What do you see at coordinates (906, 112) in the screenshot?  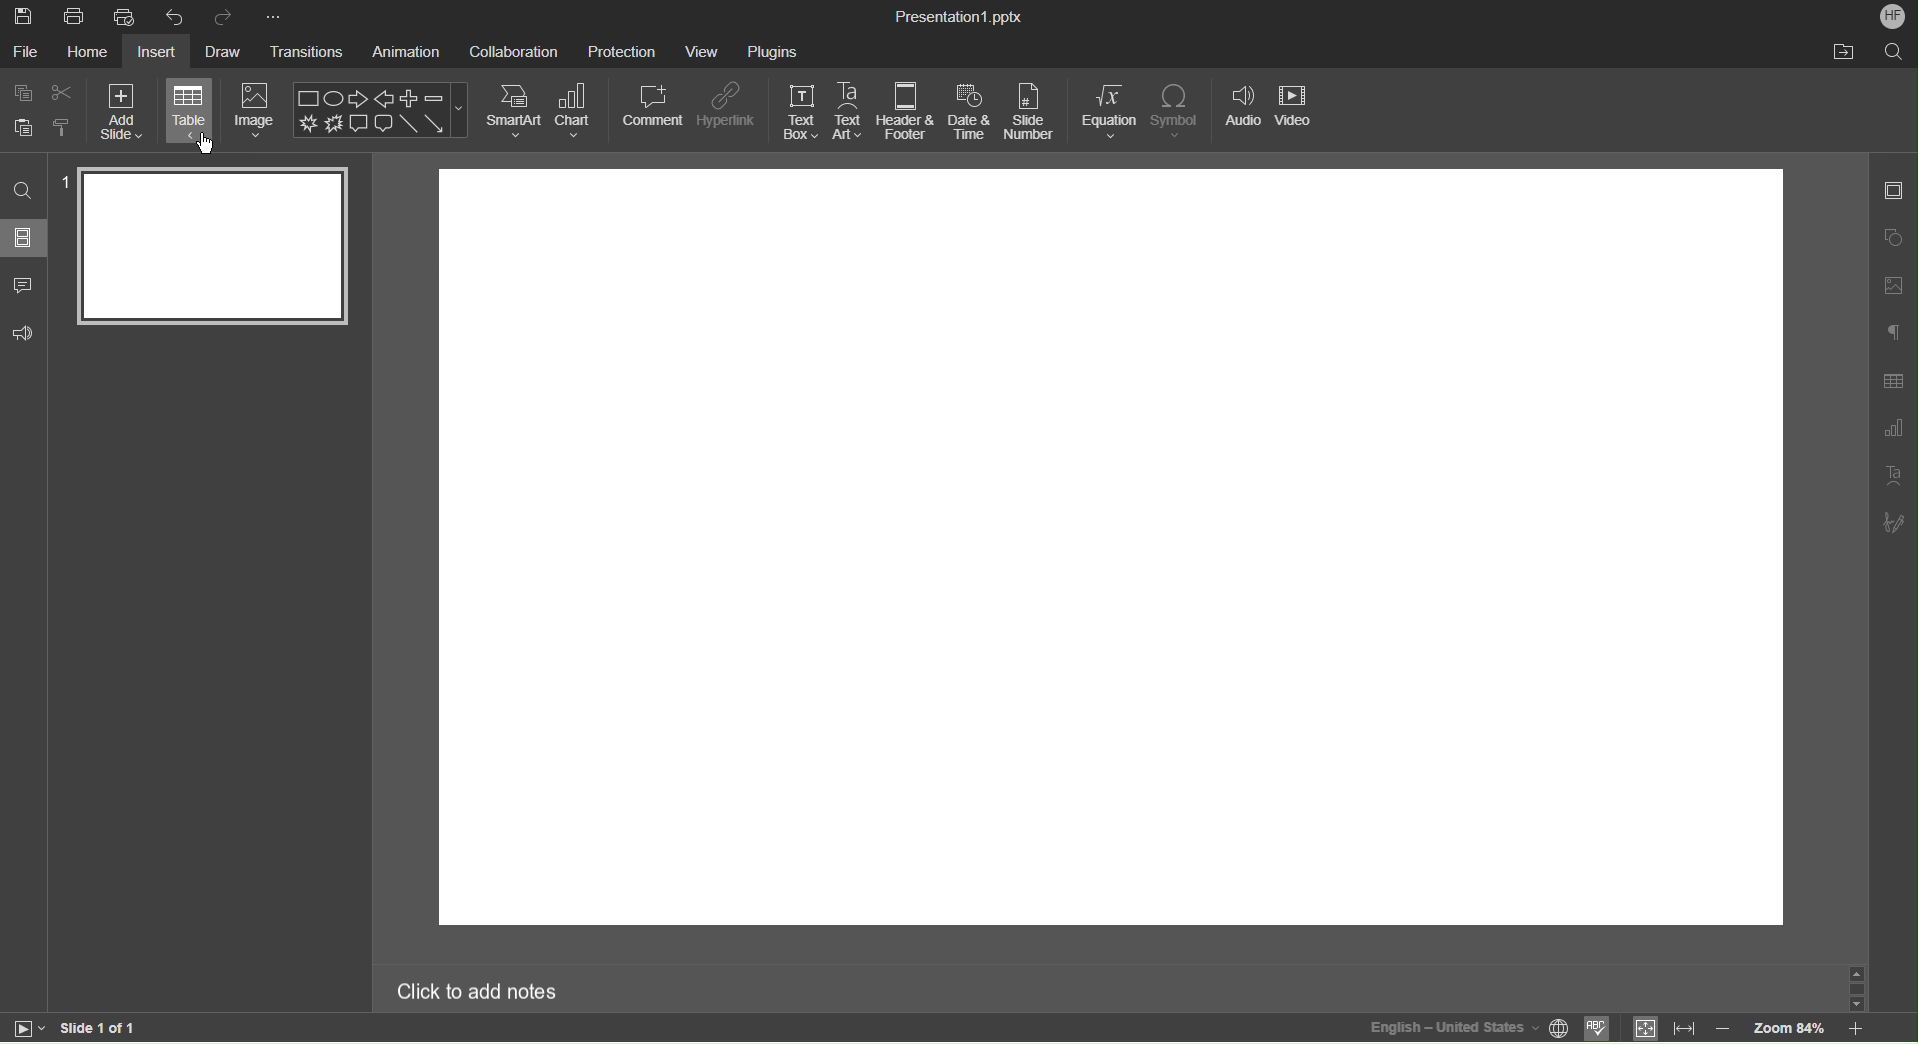 I see `Header & Footer` at bounding box center [906, 112].